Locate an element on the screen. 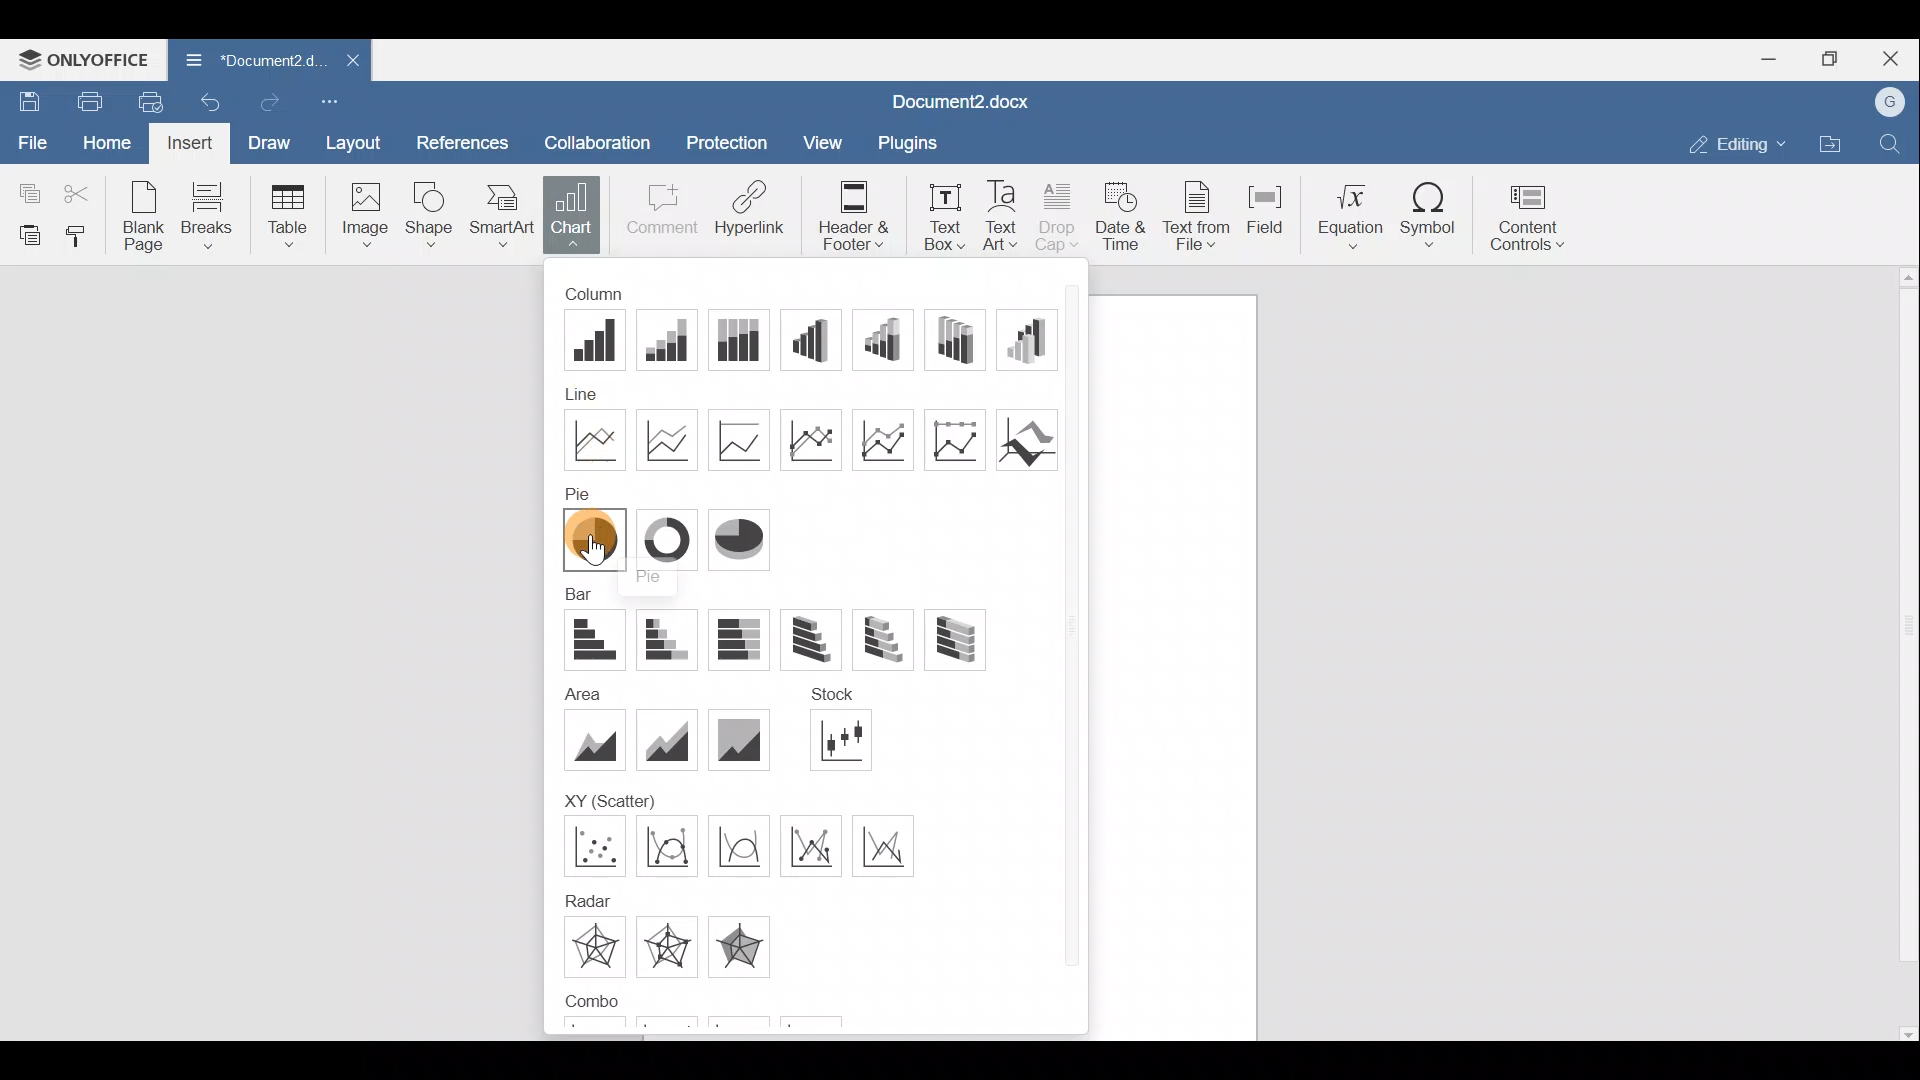 The height and width of the screenshot is (1080, 1920). Collaboration is located at coordinates (594, 141).